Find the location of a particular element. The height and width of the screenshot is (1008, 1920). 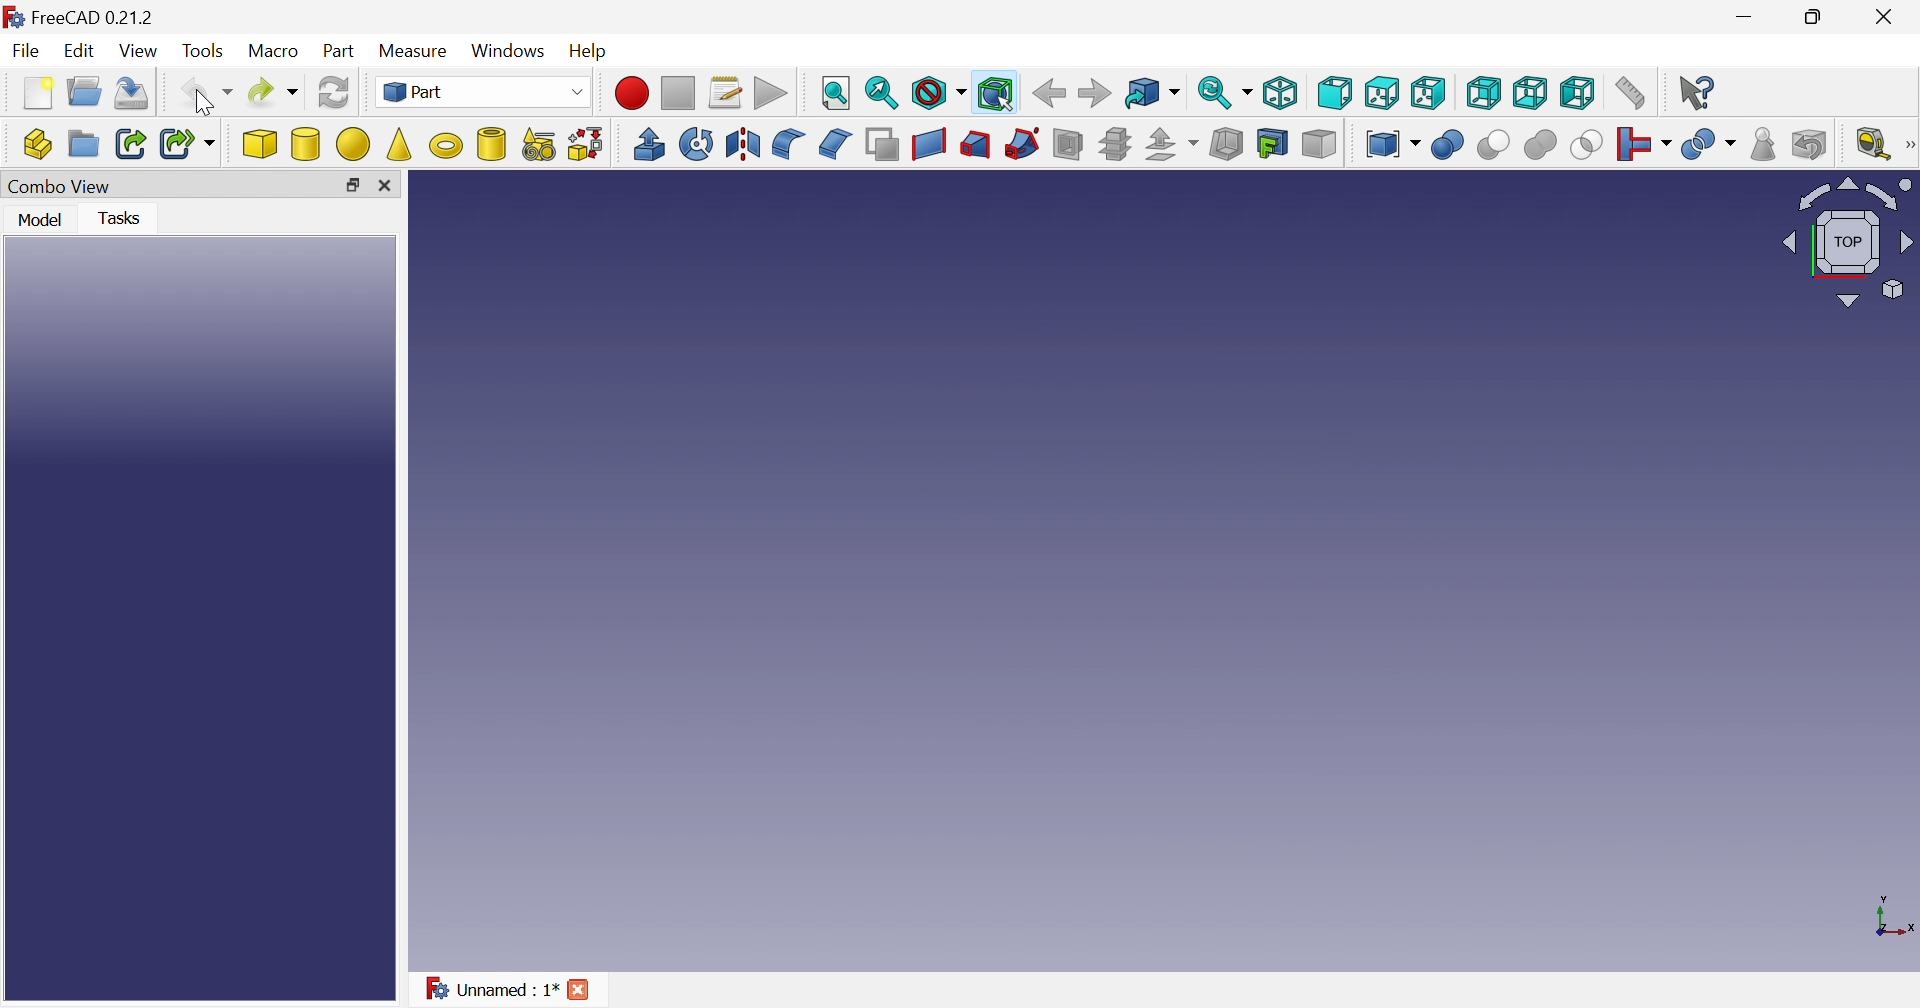

Save is located at coordinates (132, 93).